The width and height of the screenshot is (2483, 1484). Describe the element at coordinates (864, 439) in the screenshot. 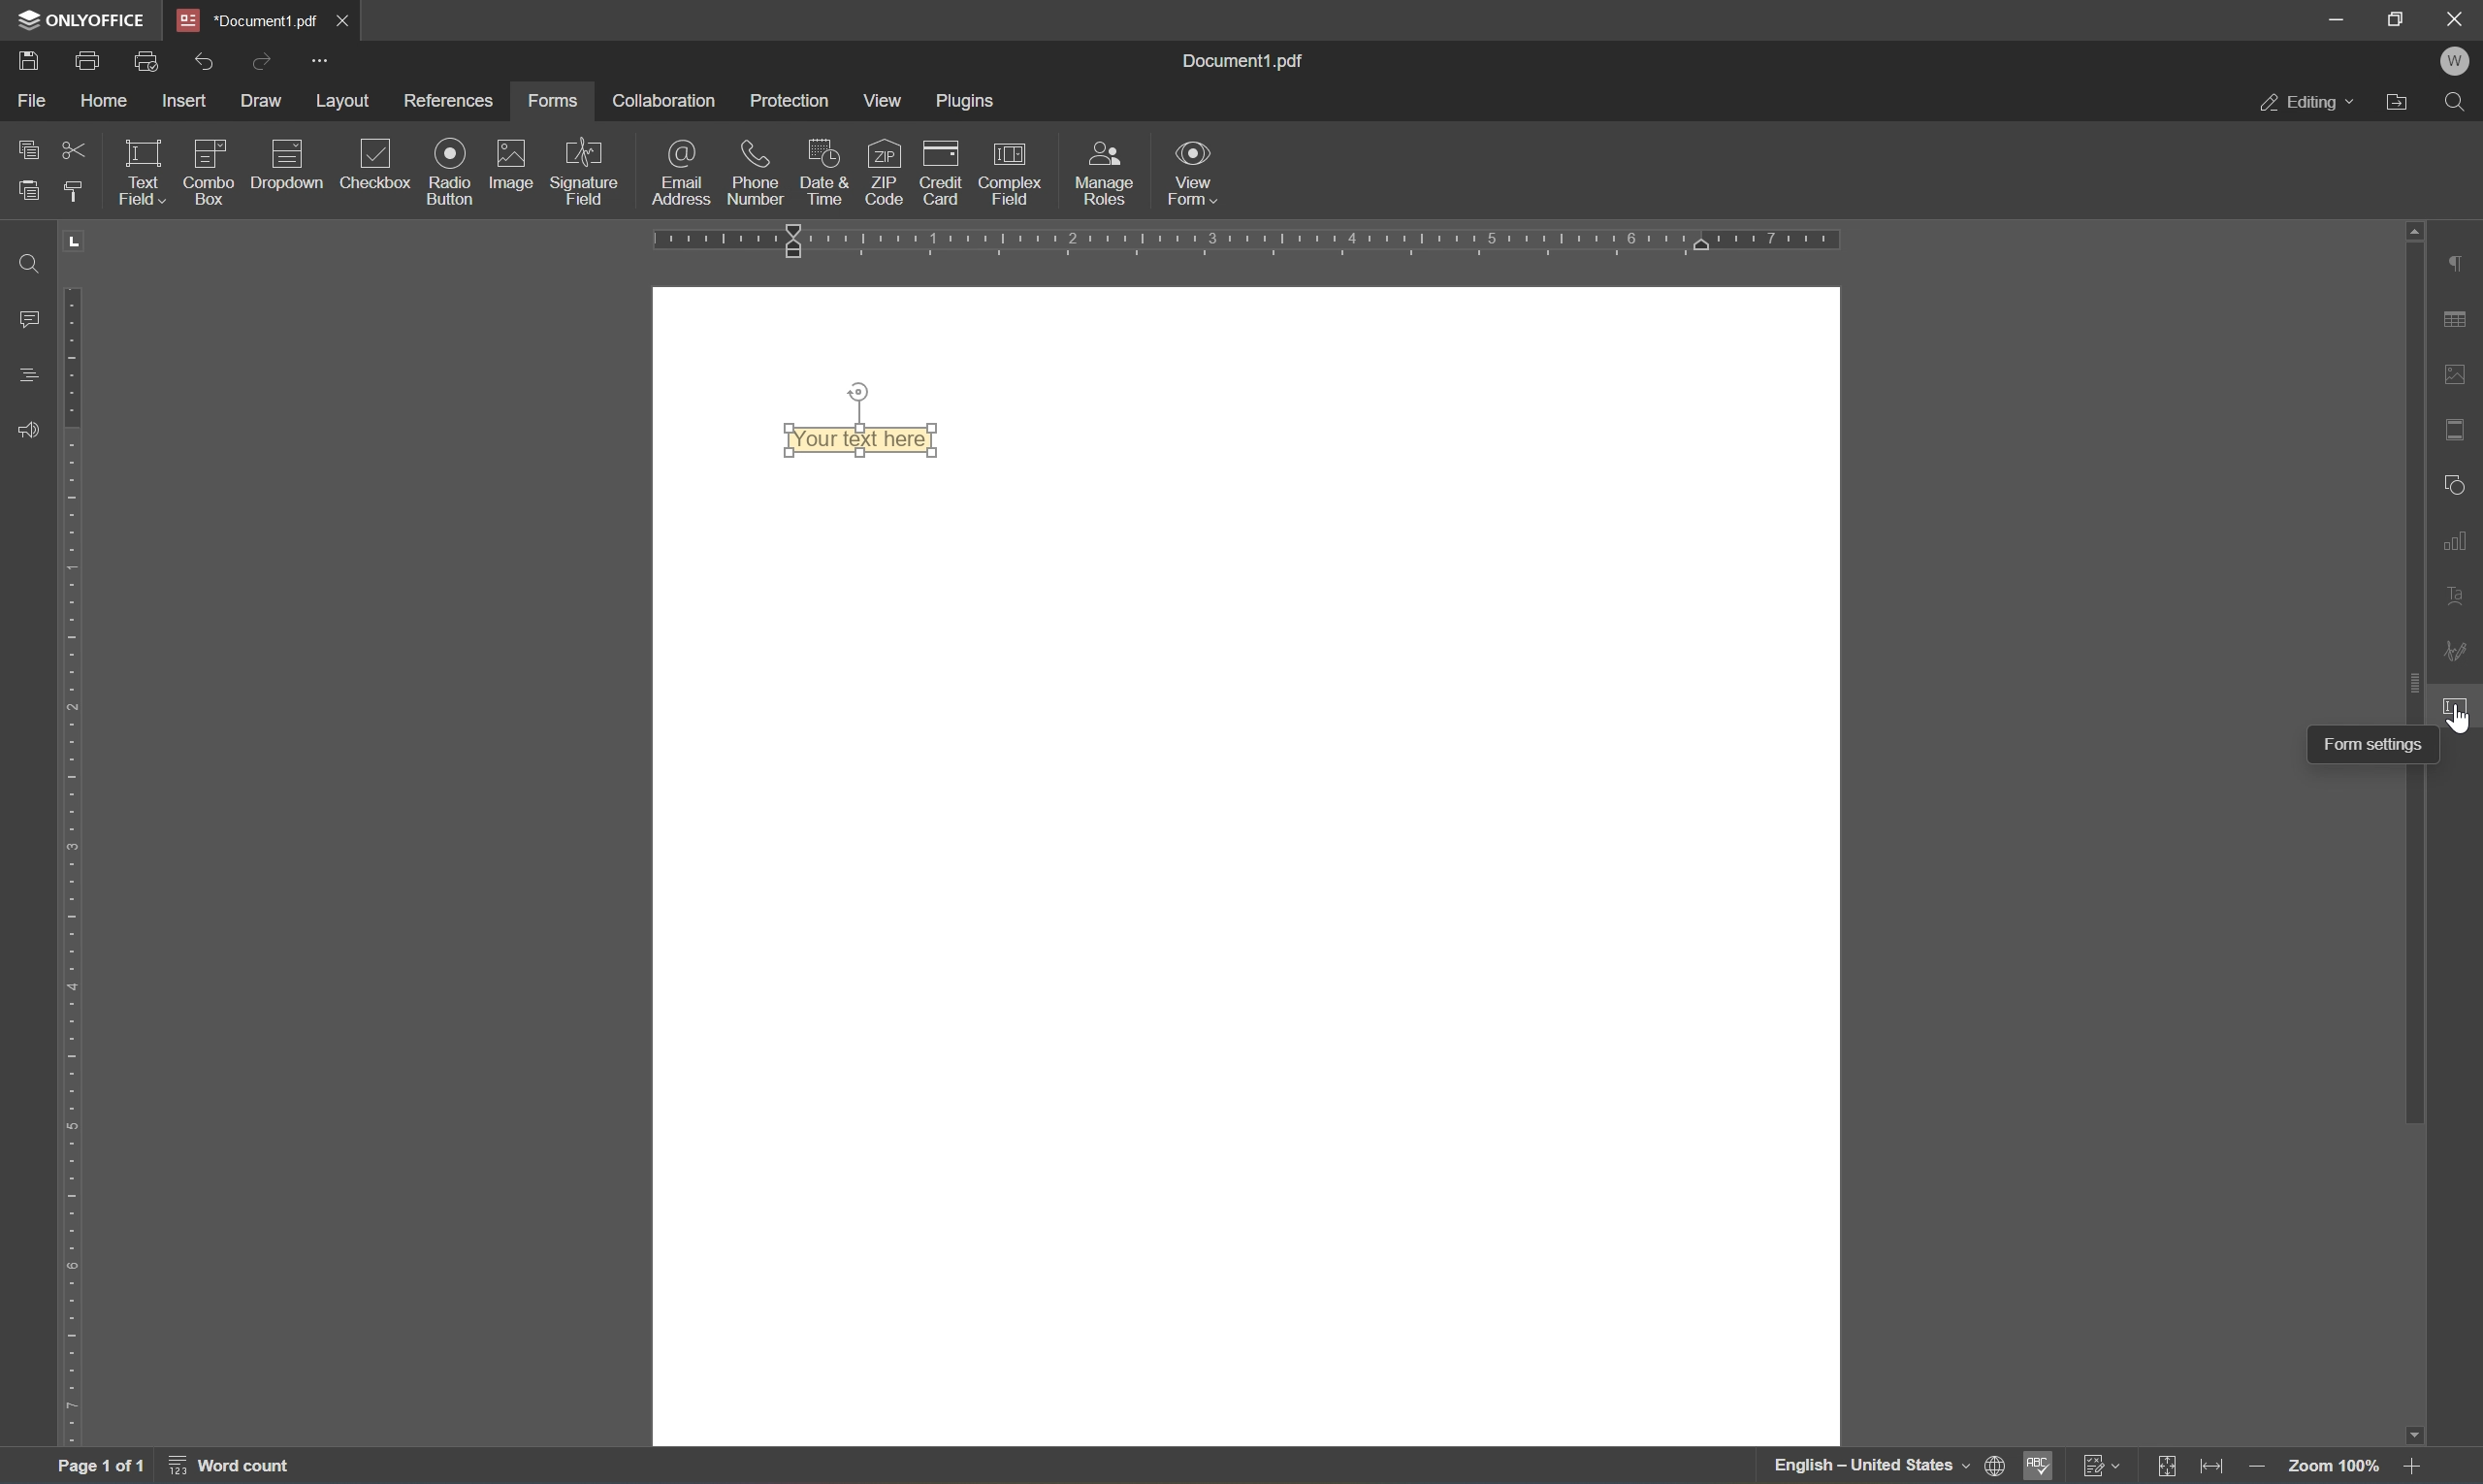

I see `your text here` at that location.